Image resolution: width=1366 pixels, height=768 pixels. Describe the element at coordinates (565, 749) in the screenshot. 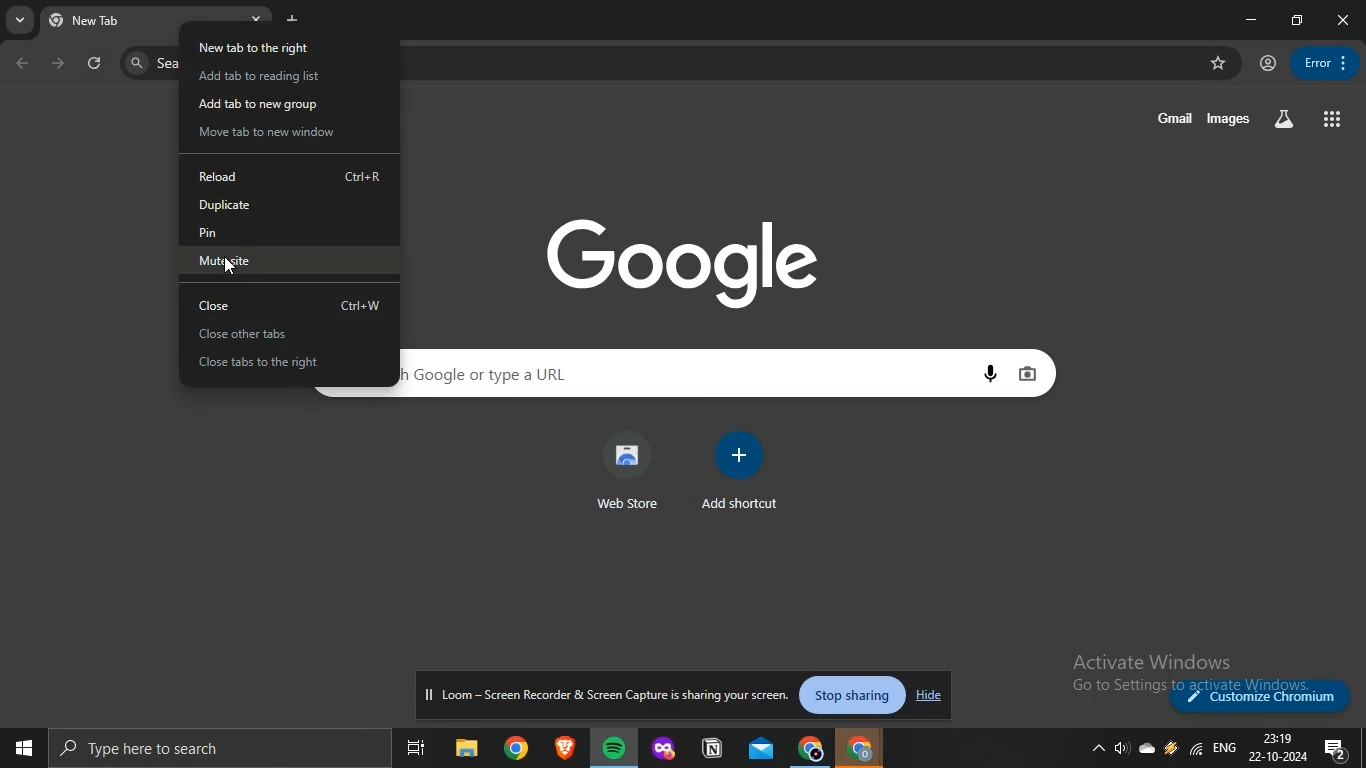

I see `brave` at that location.